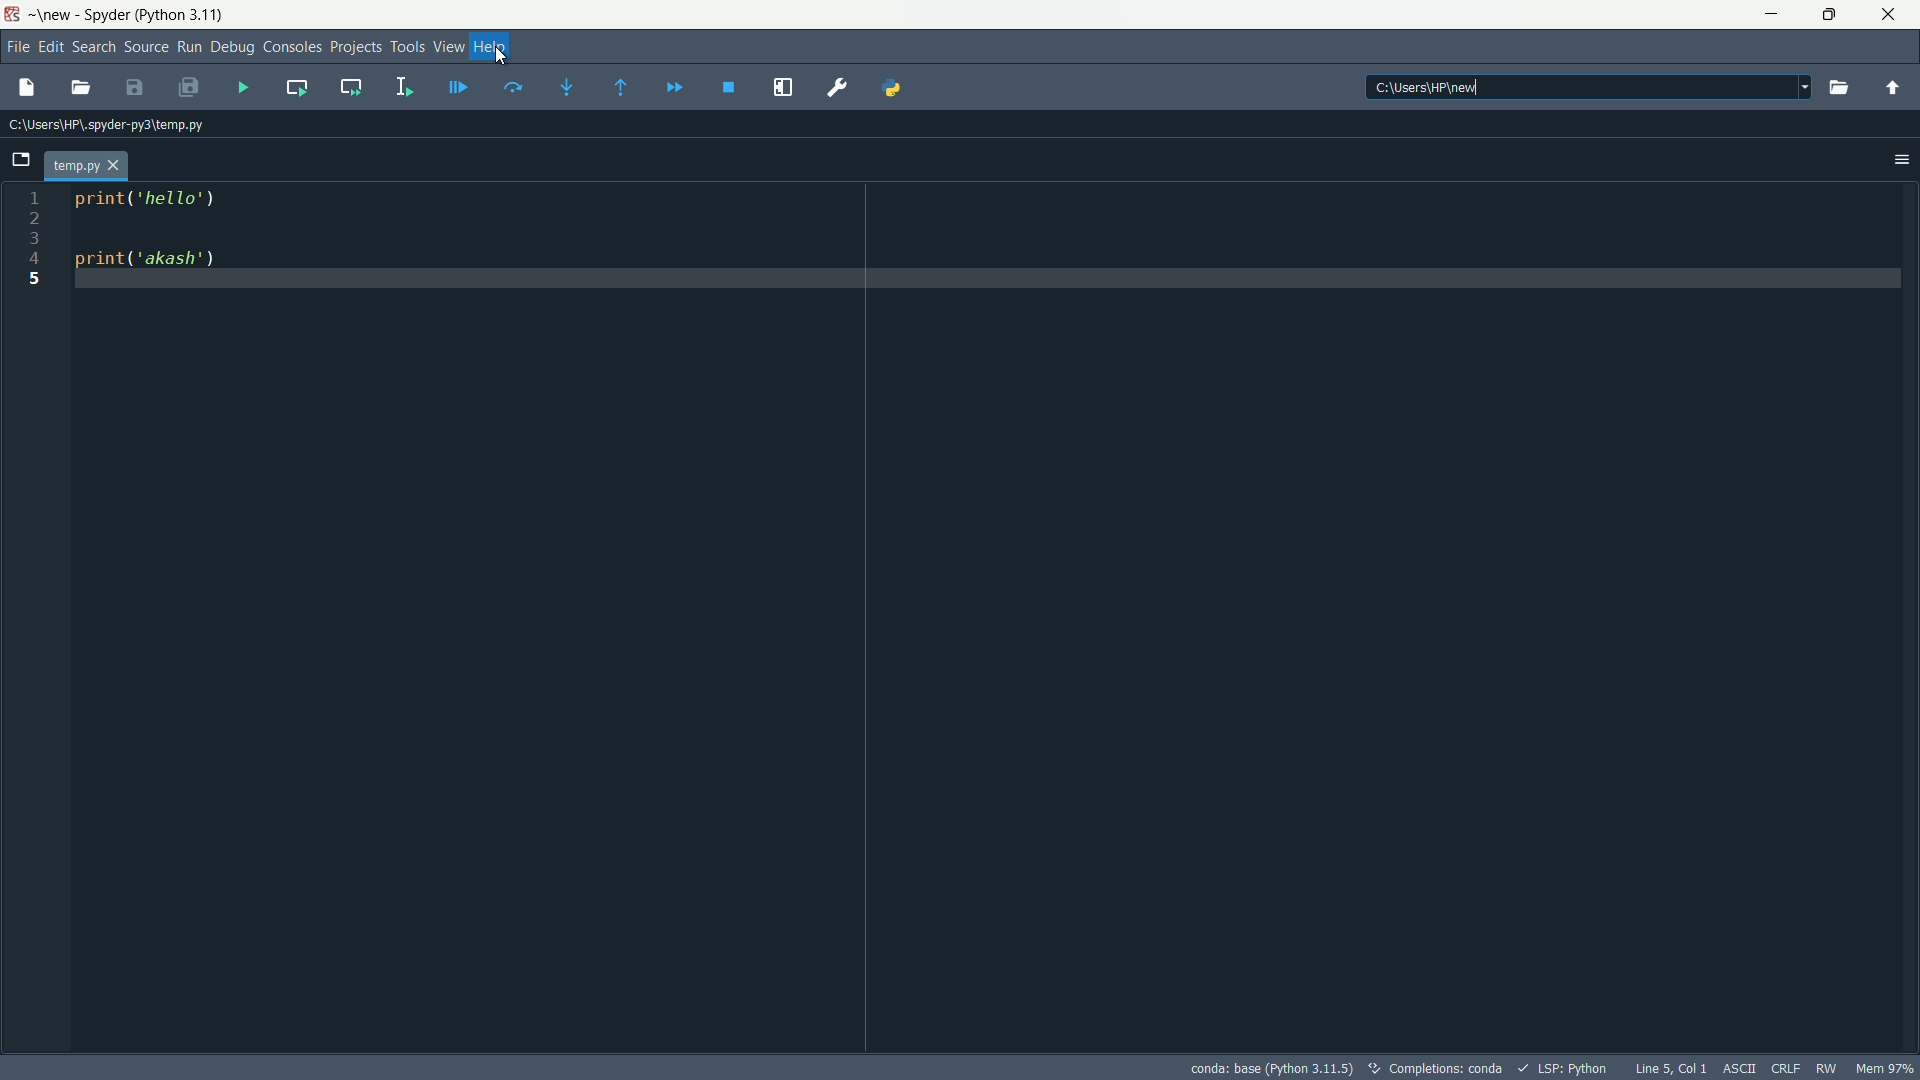 This screenshot has height=1080, width=1920. I want to click on file menu, so click(20, 45).